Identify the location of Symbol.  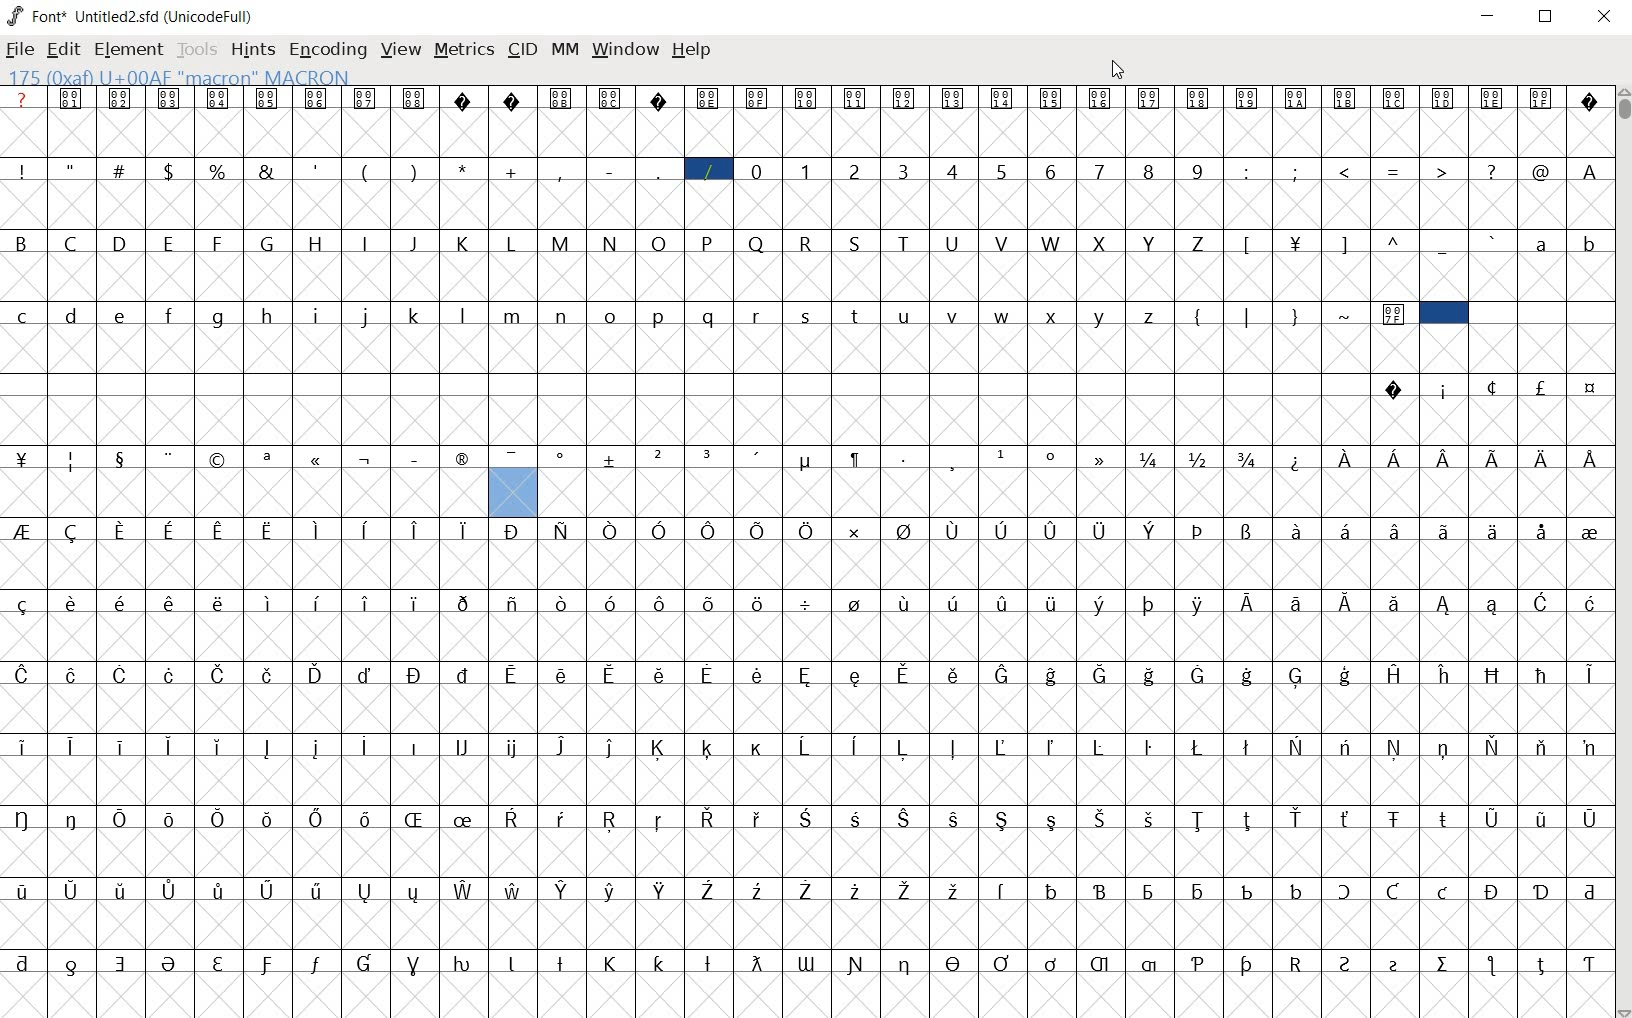
(219, 98).